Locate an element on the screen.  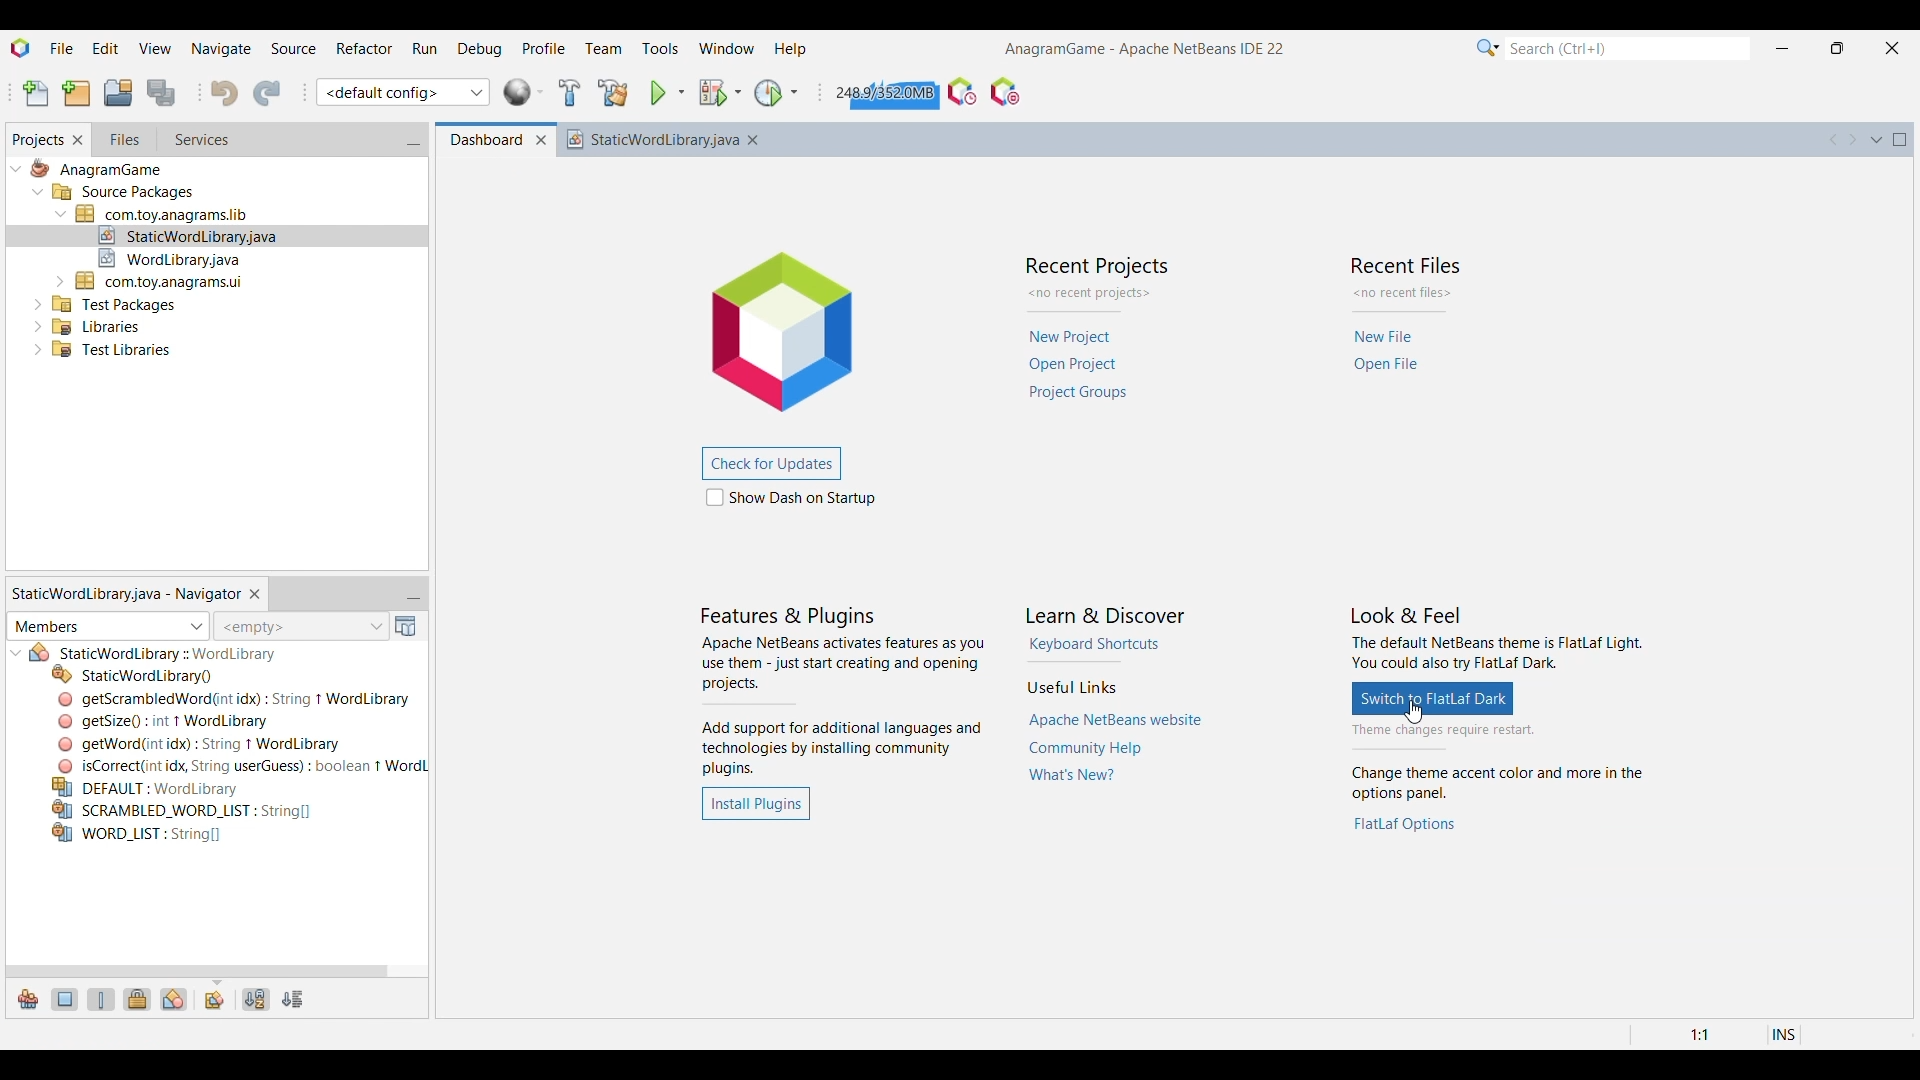
Window menu highlighted is located at coordinates (727, 48).